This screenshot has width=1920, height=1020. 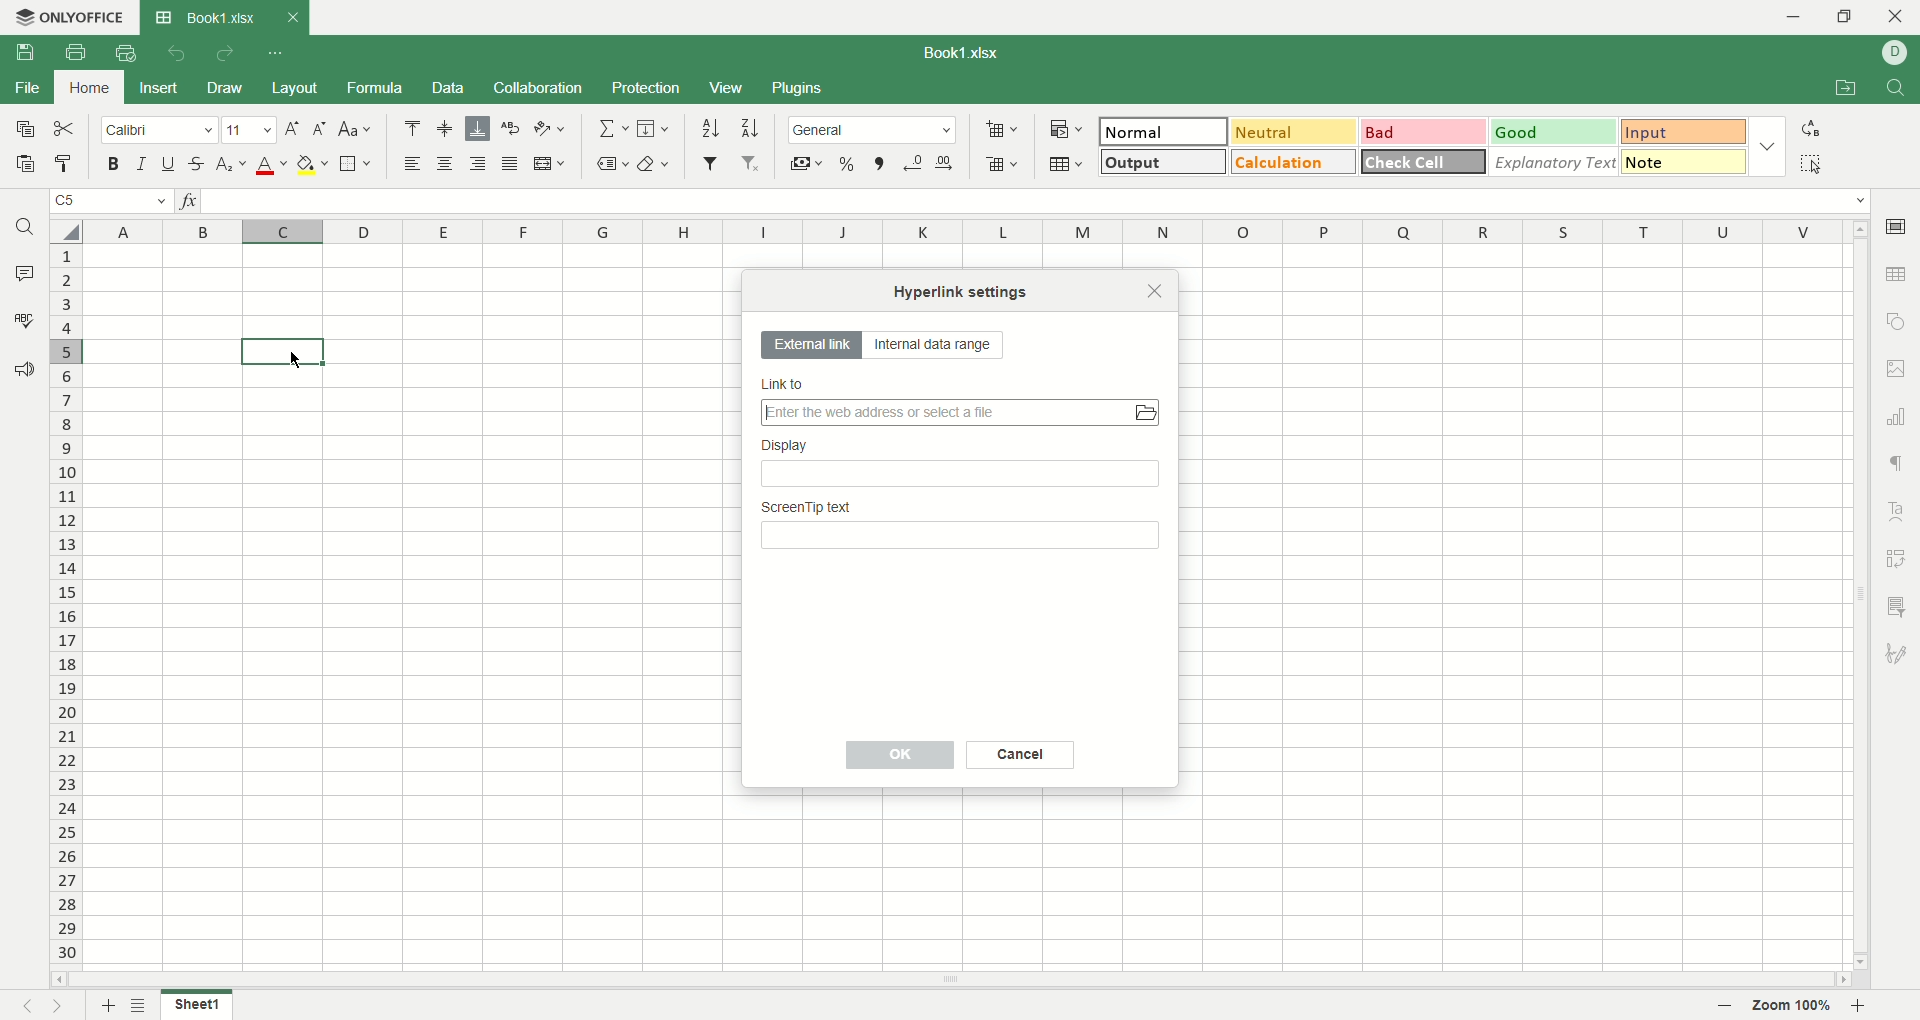 What do you see at coordinates (64, 1006) in the screenshot?
I see `next sheet` at bounding box center [64, 1006].